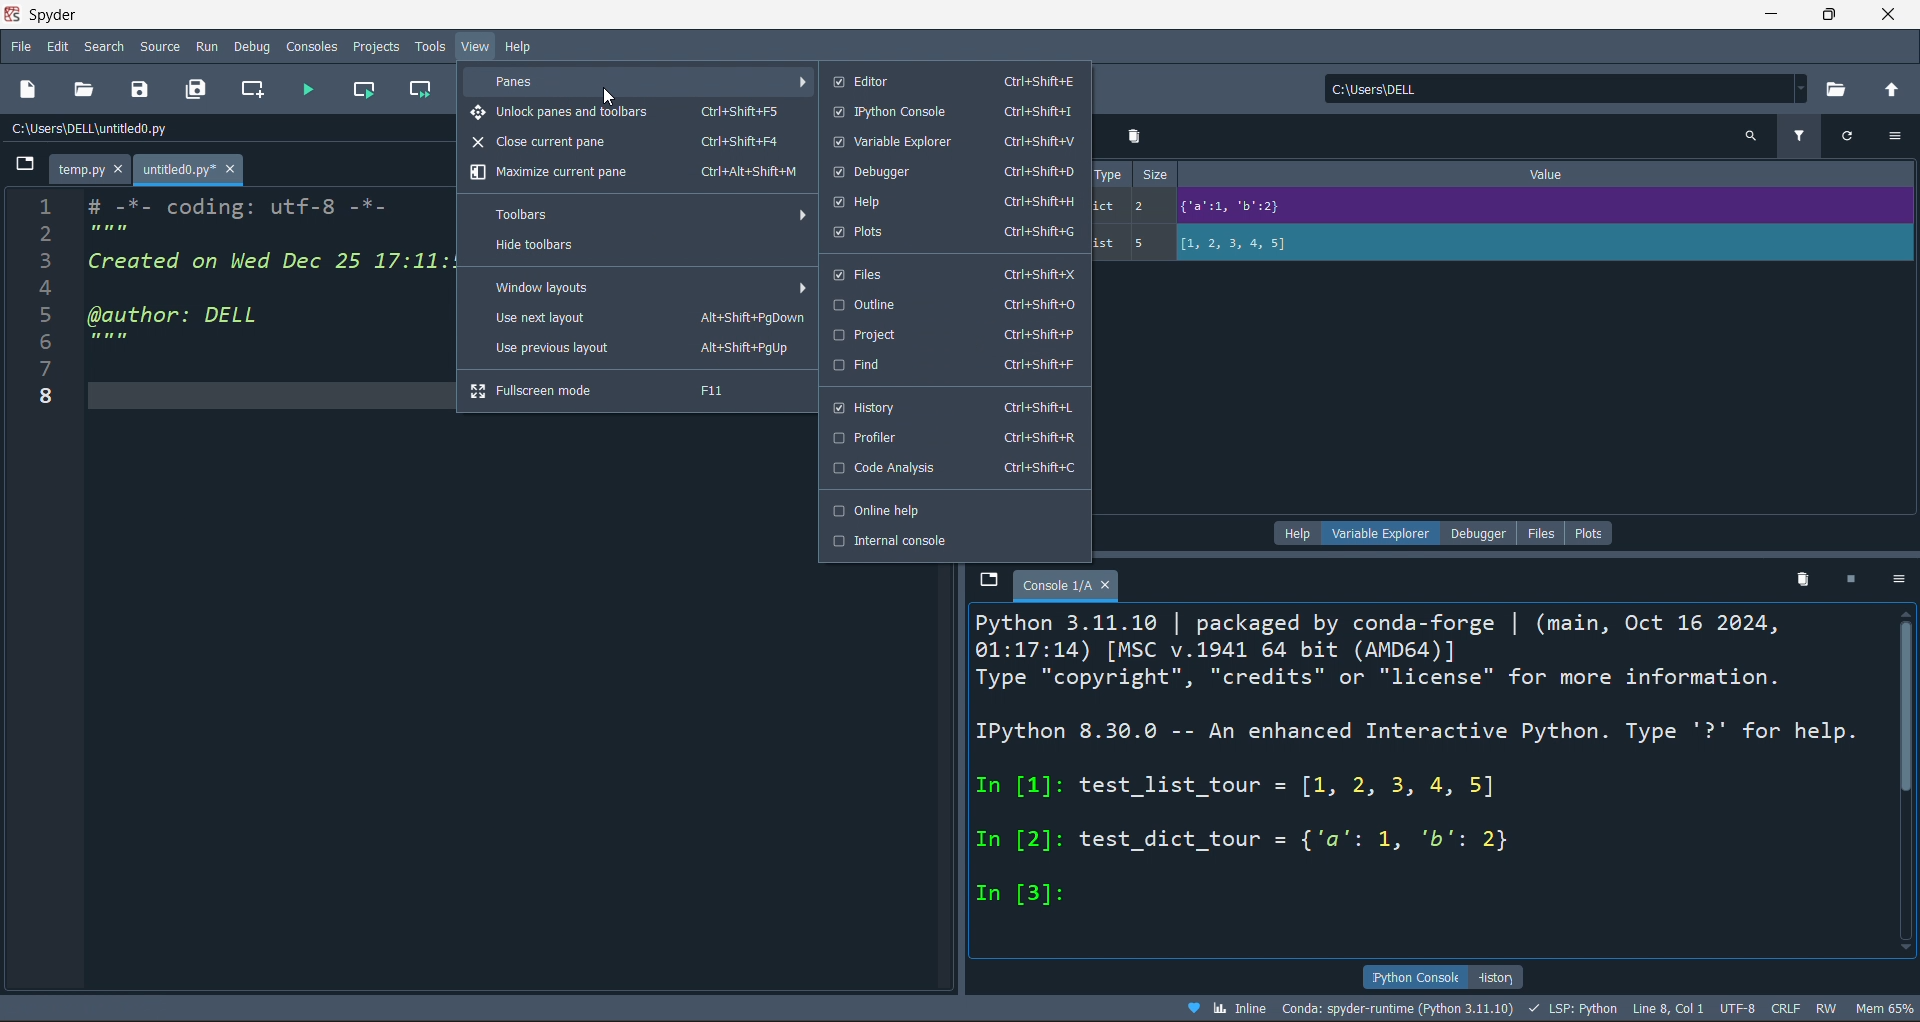  Describe the element at coordinates (364, 91) in the screenshot. I see `run cell` at that location.